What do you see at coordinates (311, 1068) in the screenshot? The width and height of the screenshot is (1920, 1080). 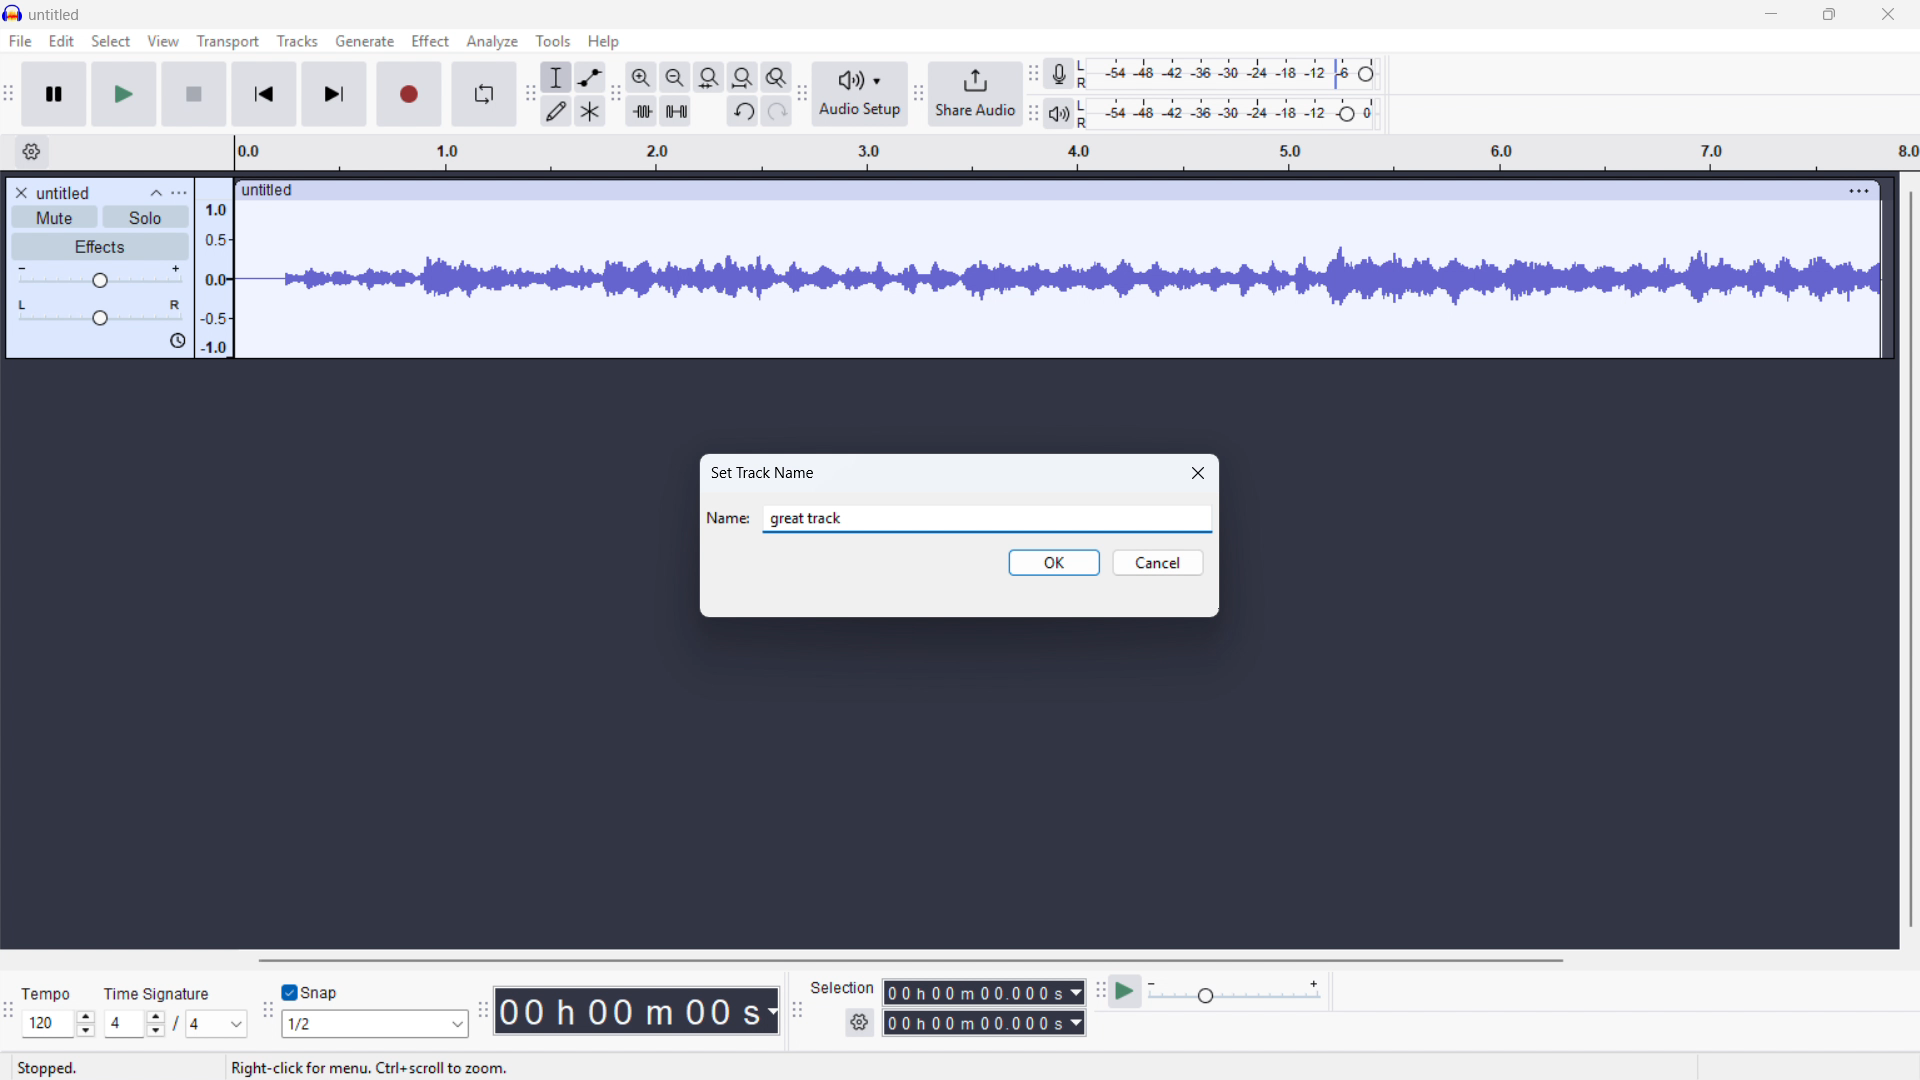 I see `open menu...(shift+M)` at bounding box center [311, 1068].